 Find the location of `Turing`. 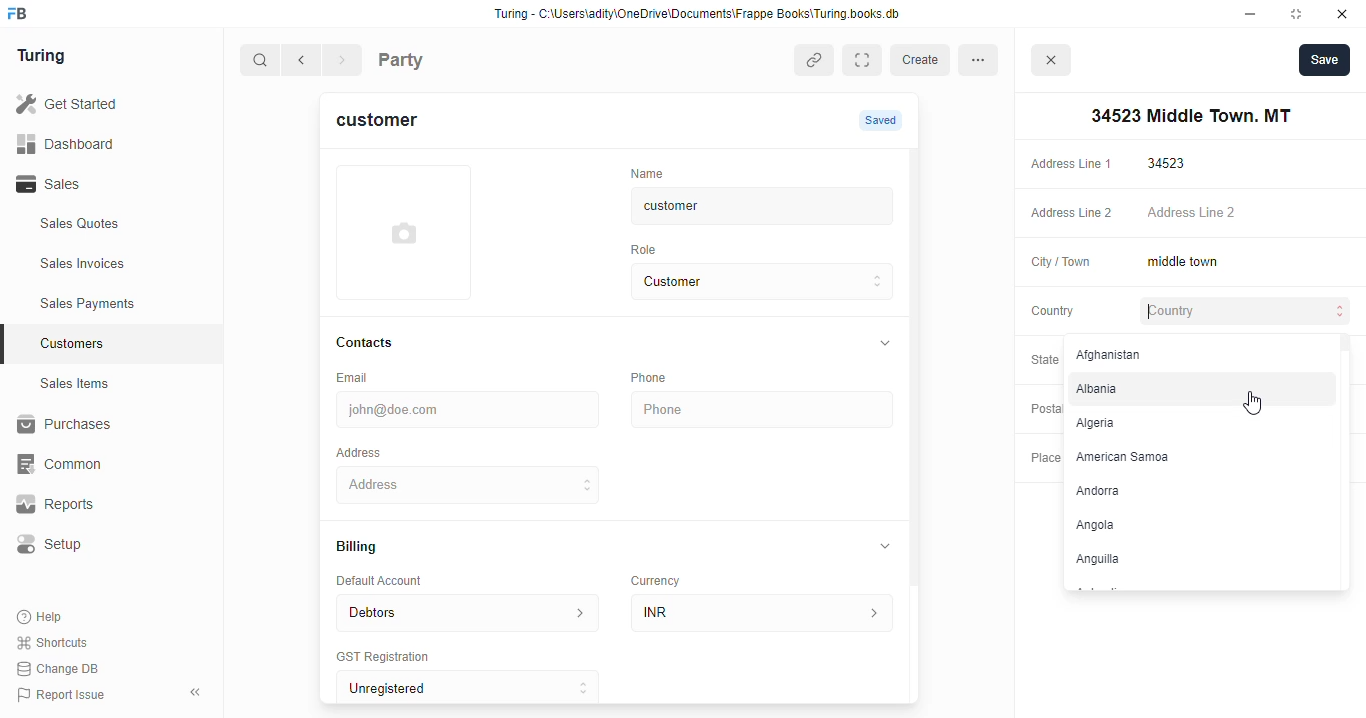

Turing is located at coordinates (46, 57).